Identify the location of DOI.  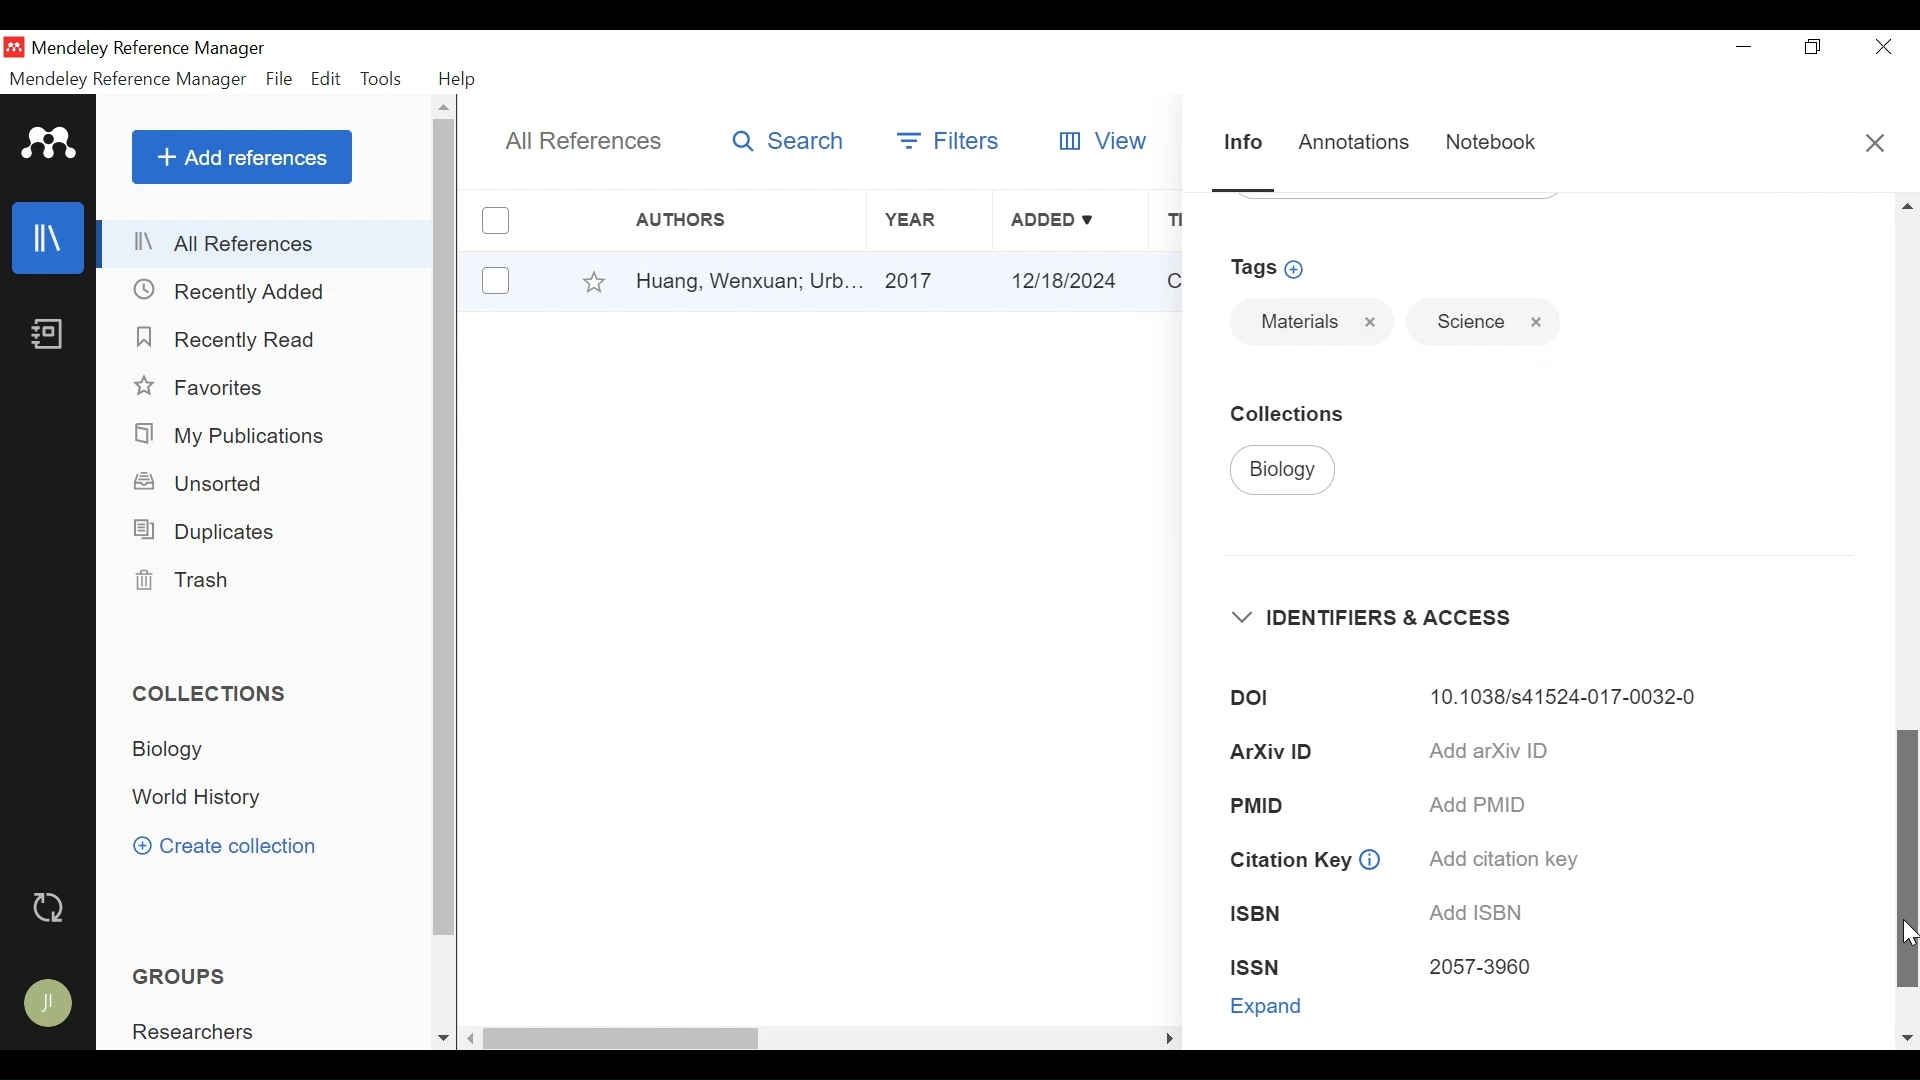
(1249, 699).